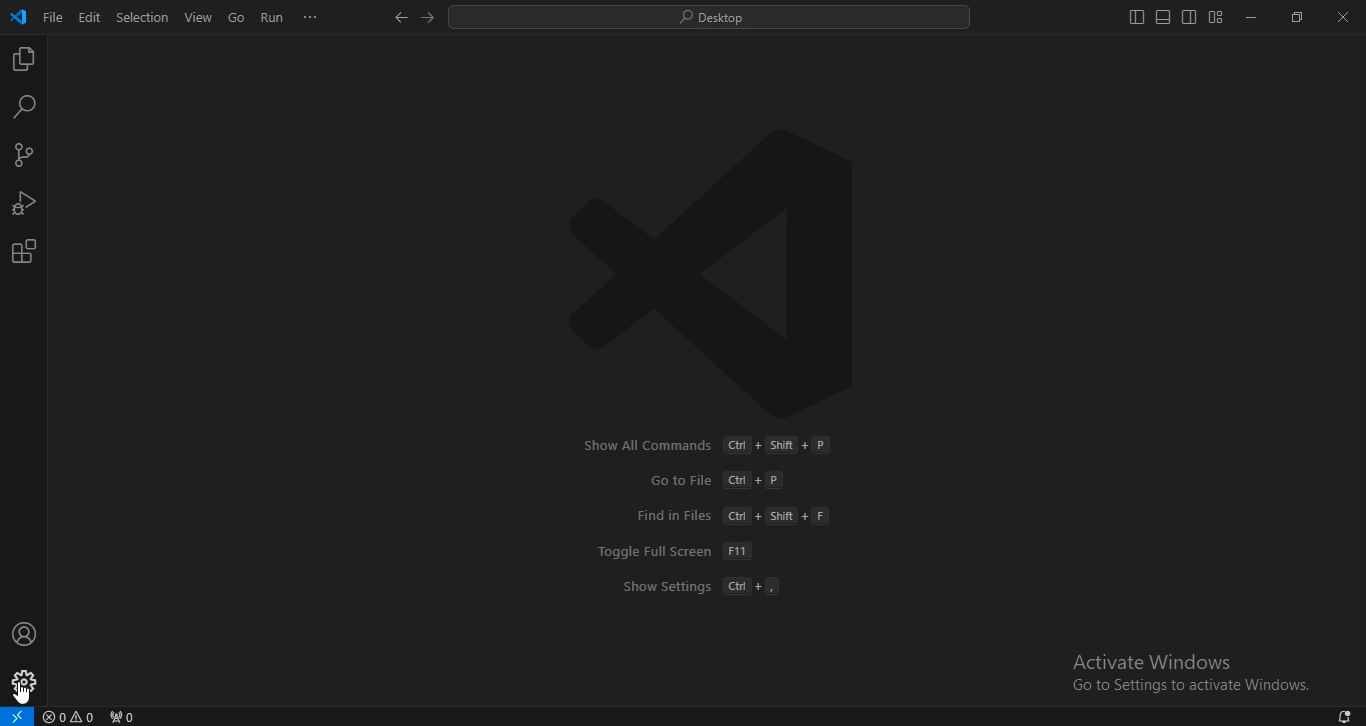 The image size is (1366, 726). What do you see at coordinates (18, 715) in the screenshot?
I see `open a remote window` at bounding box center [18, 715].